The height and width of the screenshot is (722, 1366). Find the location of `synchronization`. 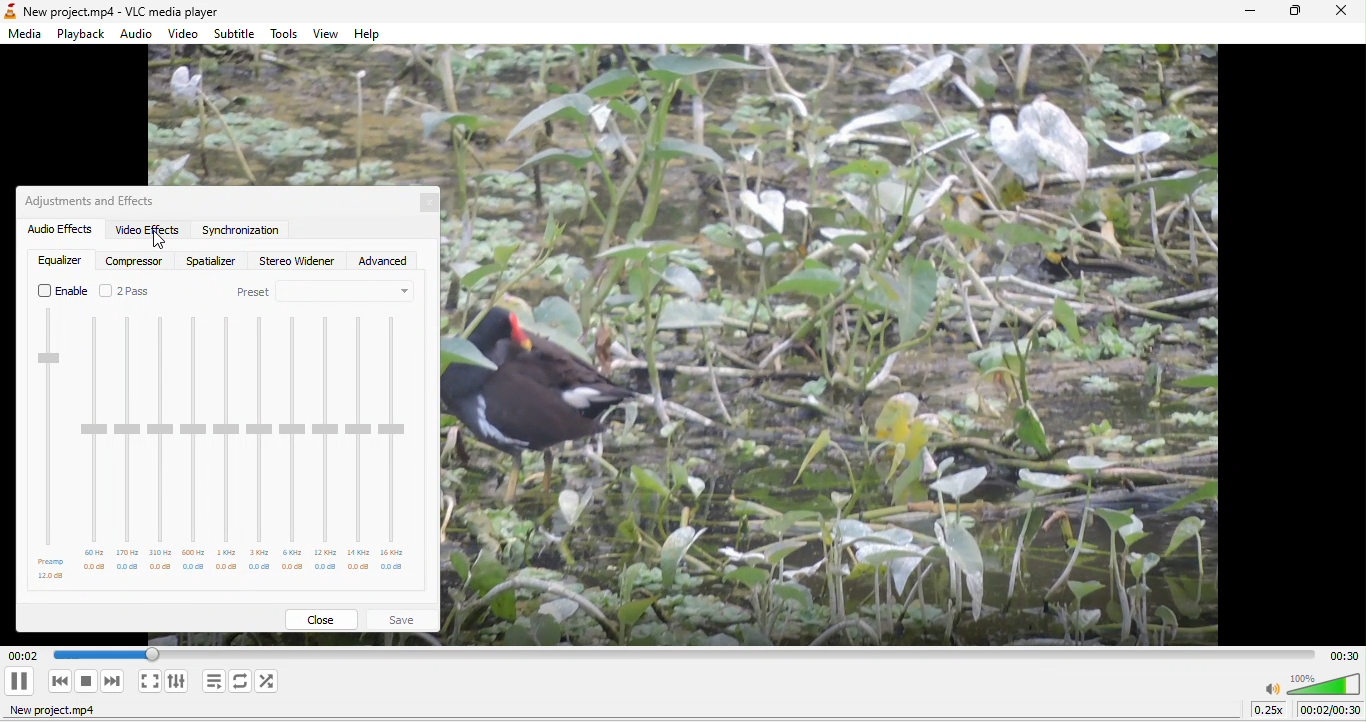

synchronization is located at coordinates (245, 233).